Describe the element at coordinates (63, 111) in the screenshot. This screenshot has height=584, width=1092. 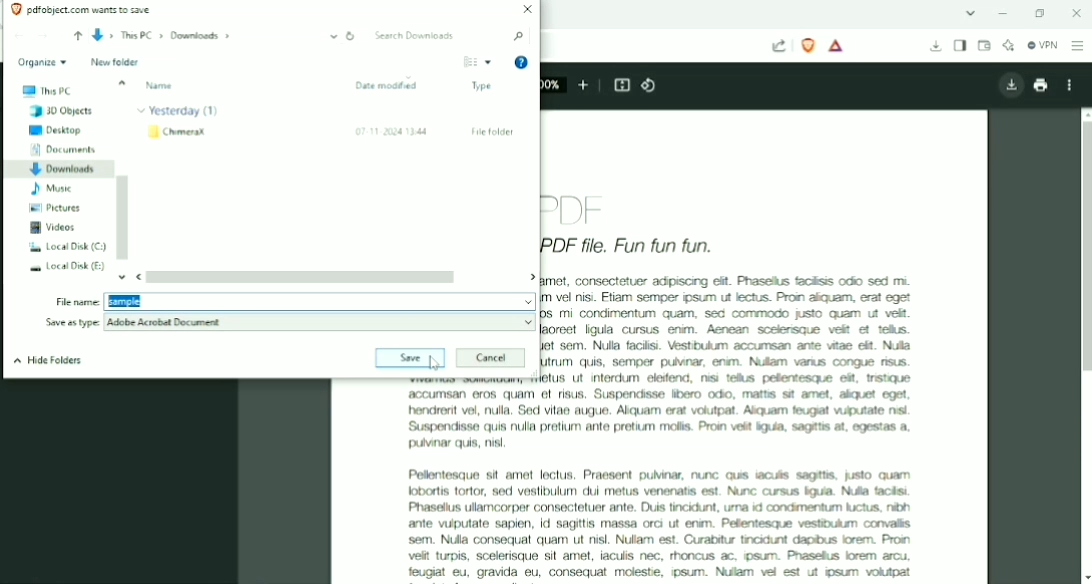
I see `3D Objects` at that location.